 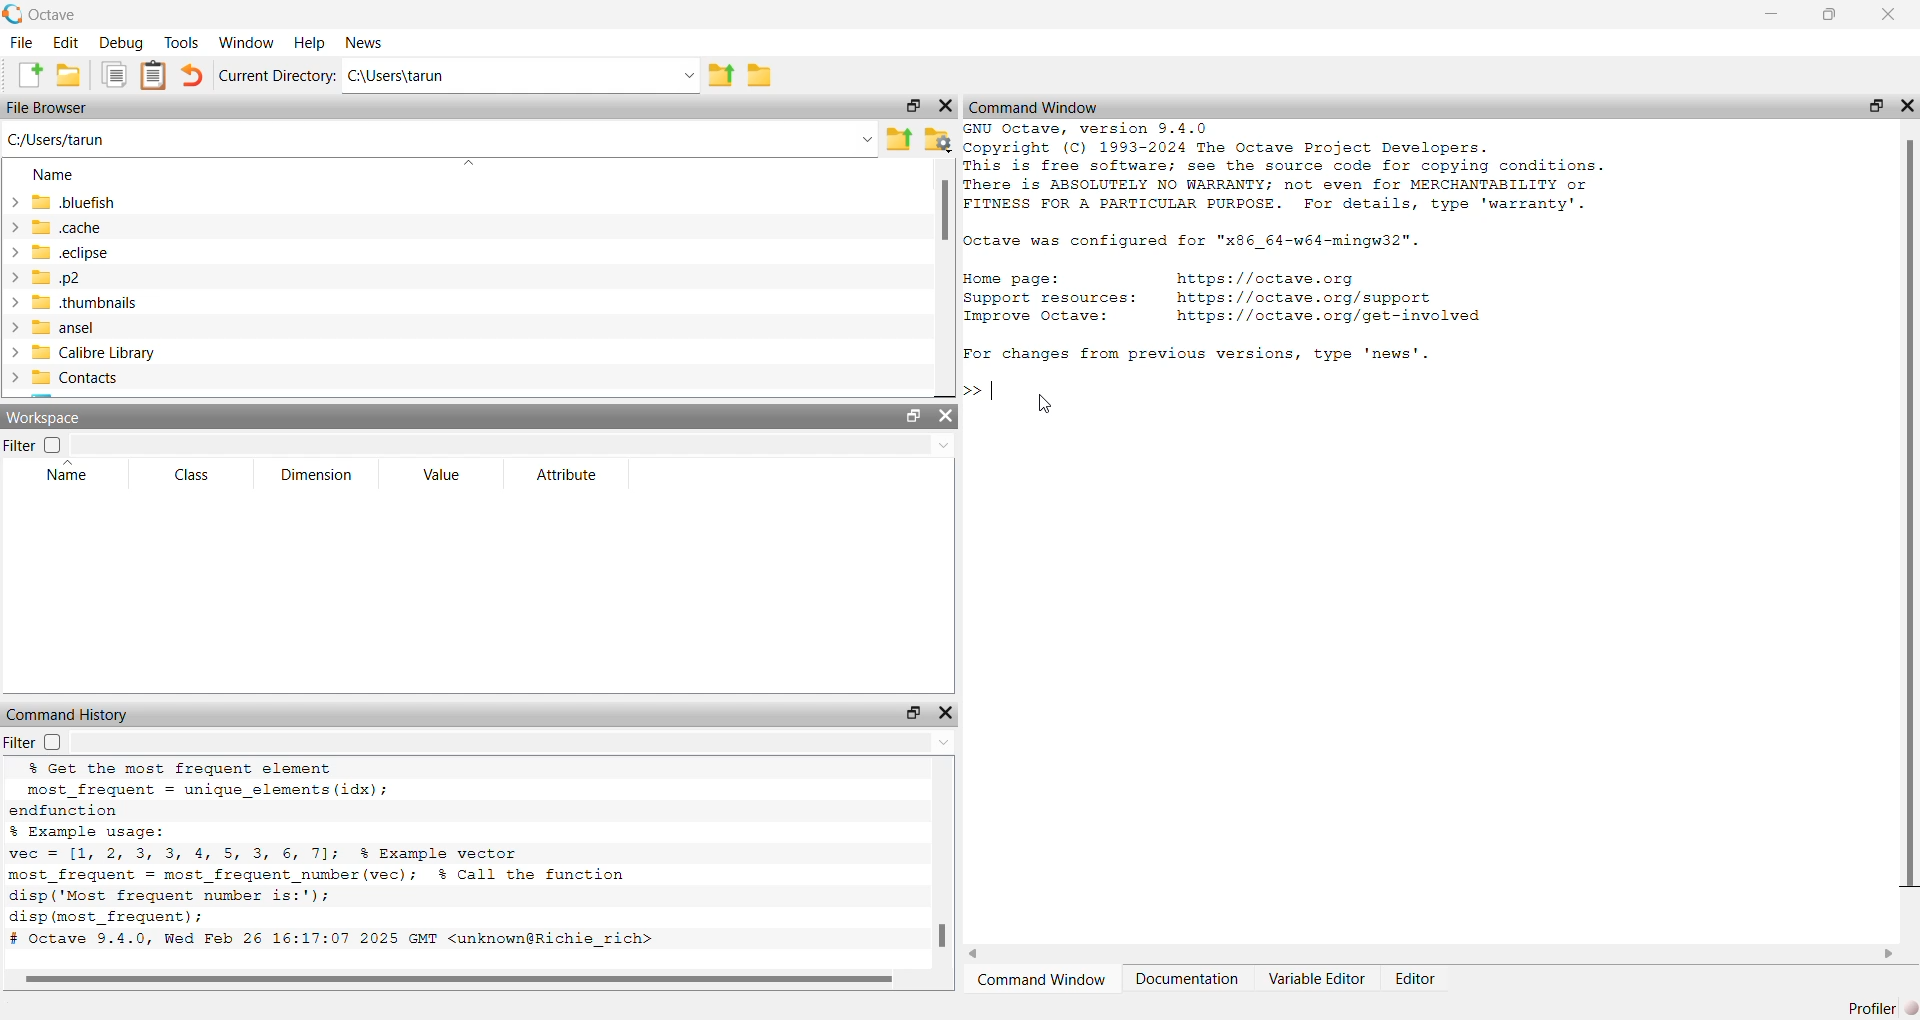 I want to click on Window, so click(x=246, y=42).